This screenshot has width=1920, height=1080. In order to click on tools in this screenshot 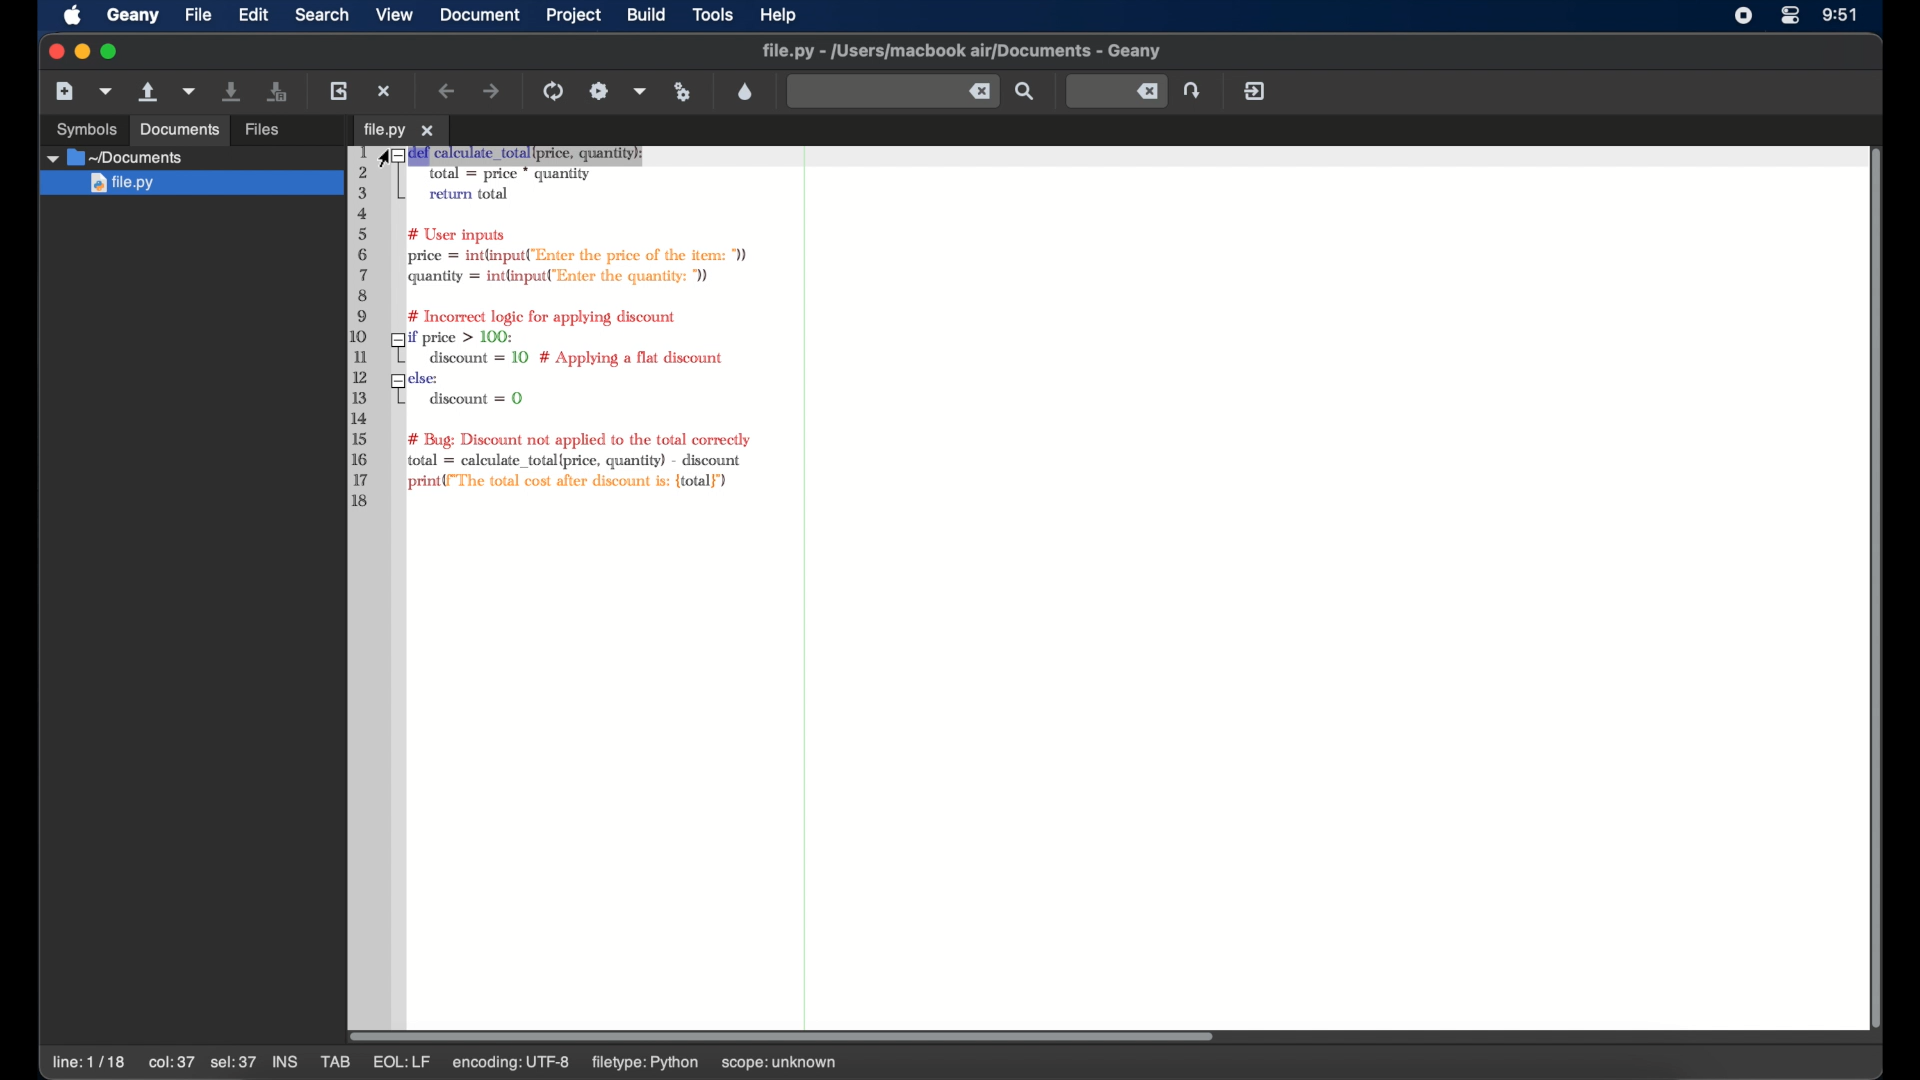, I will do `click(713, 15)`.